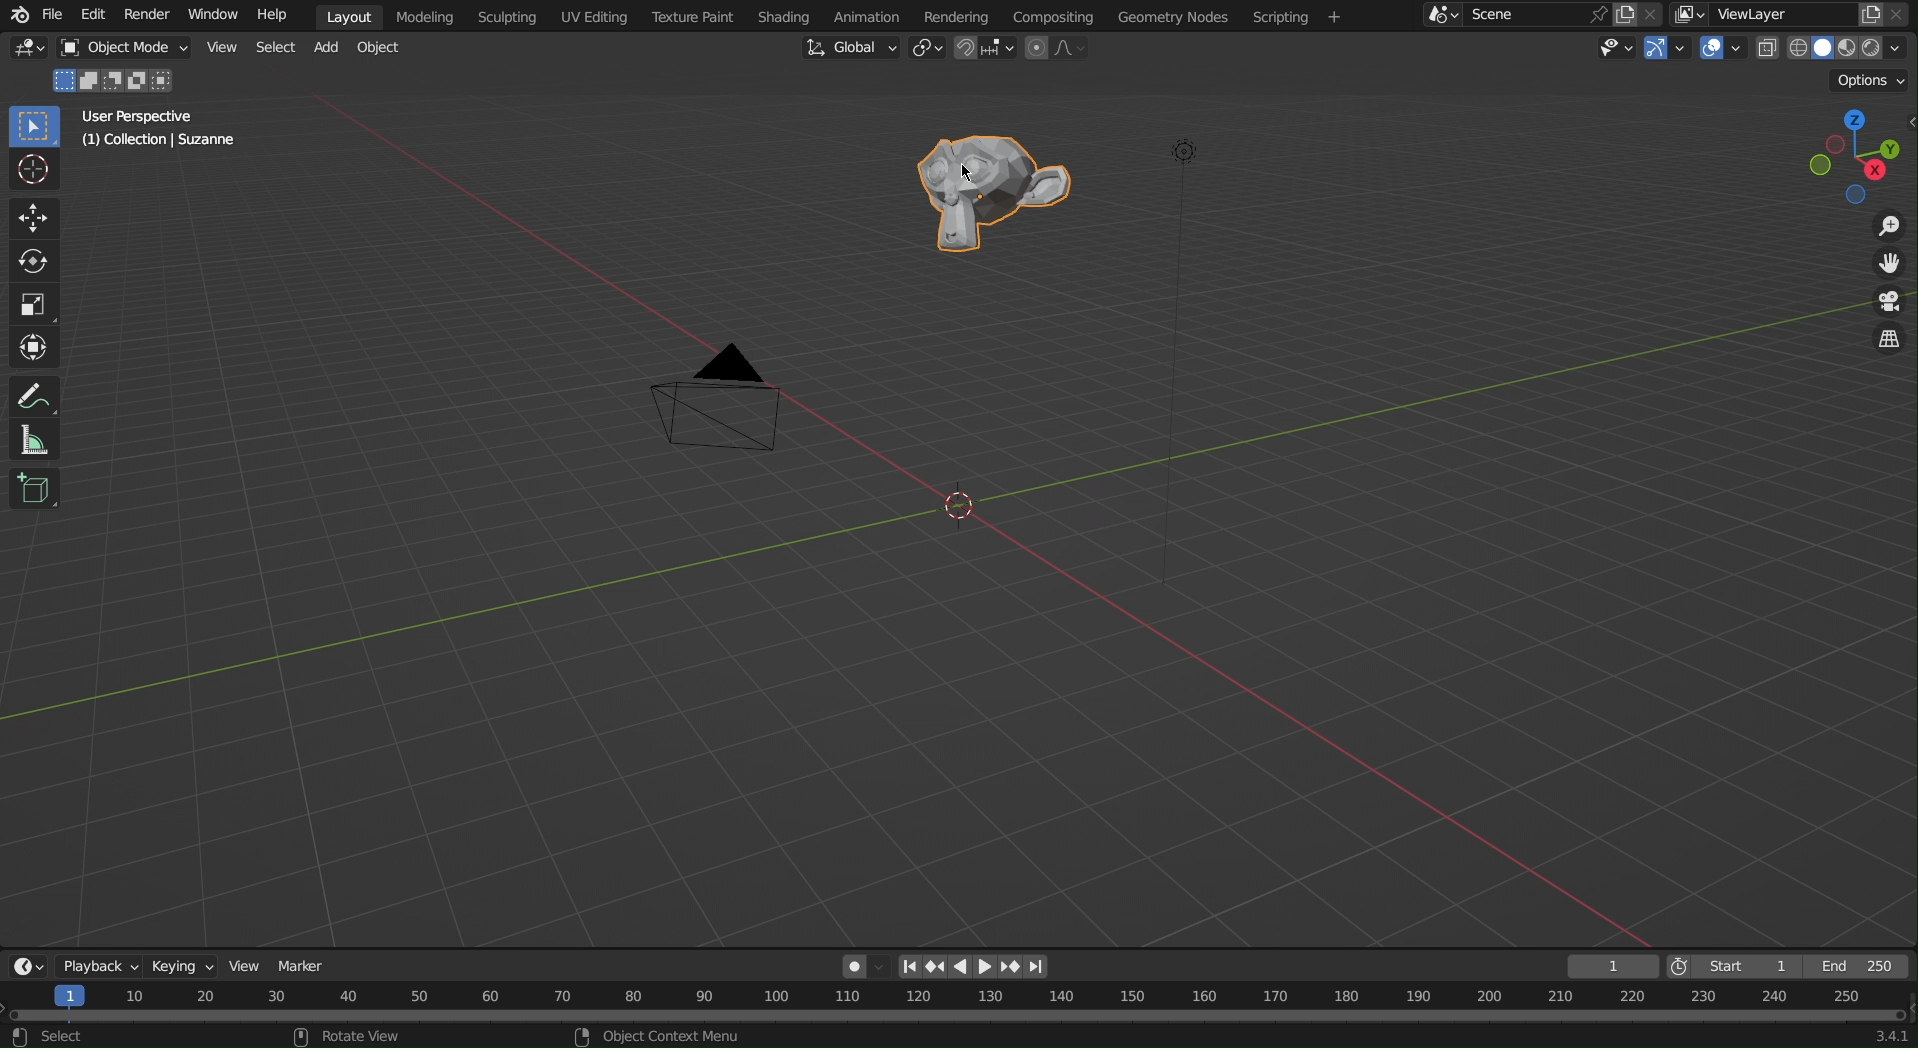 The width and height of the screenshot is (1918, 1048). I want to click on Scale, so click(29, 300).